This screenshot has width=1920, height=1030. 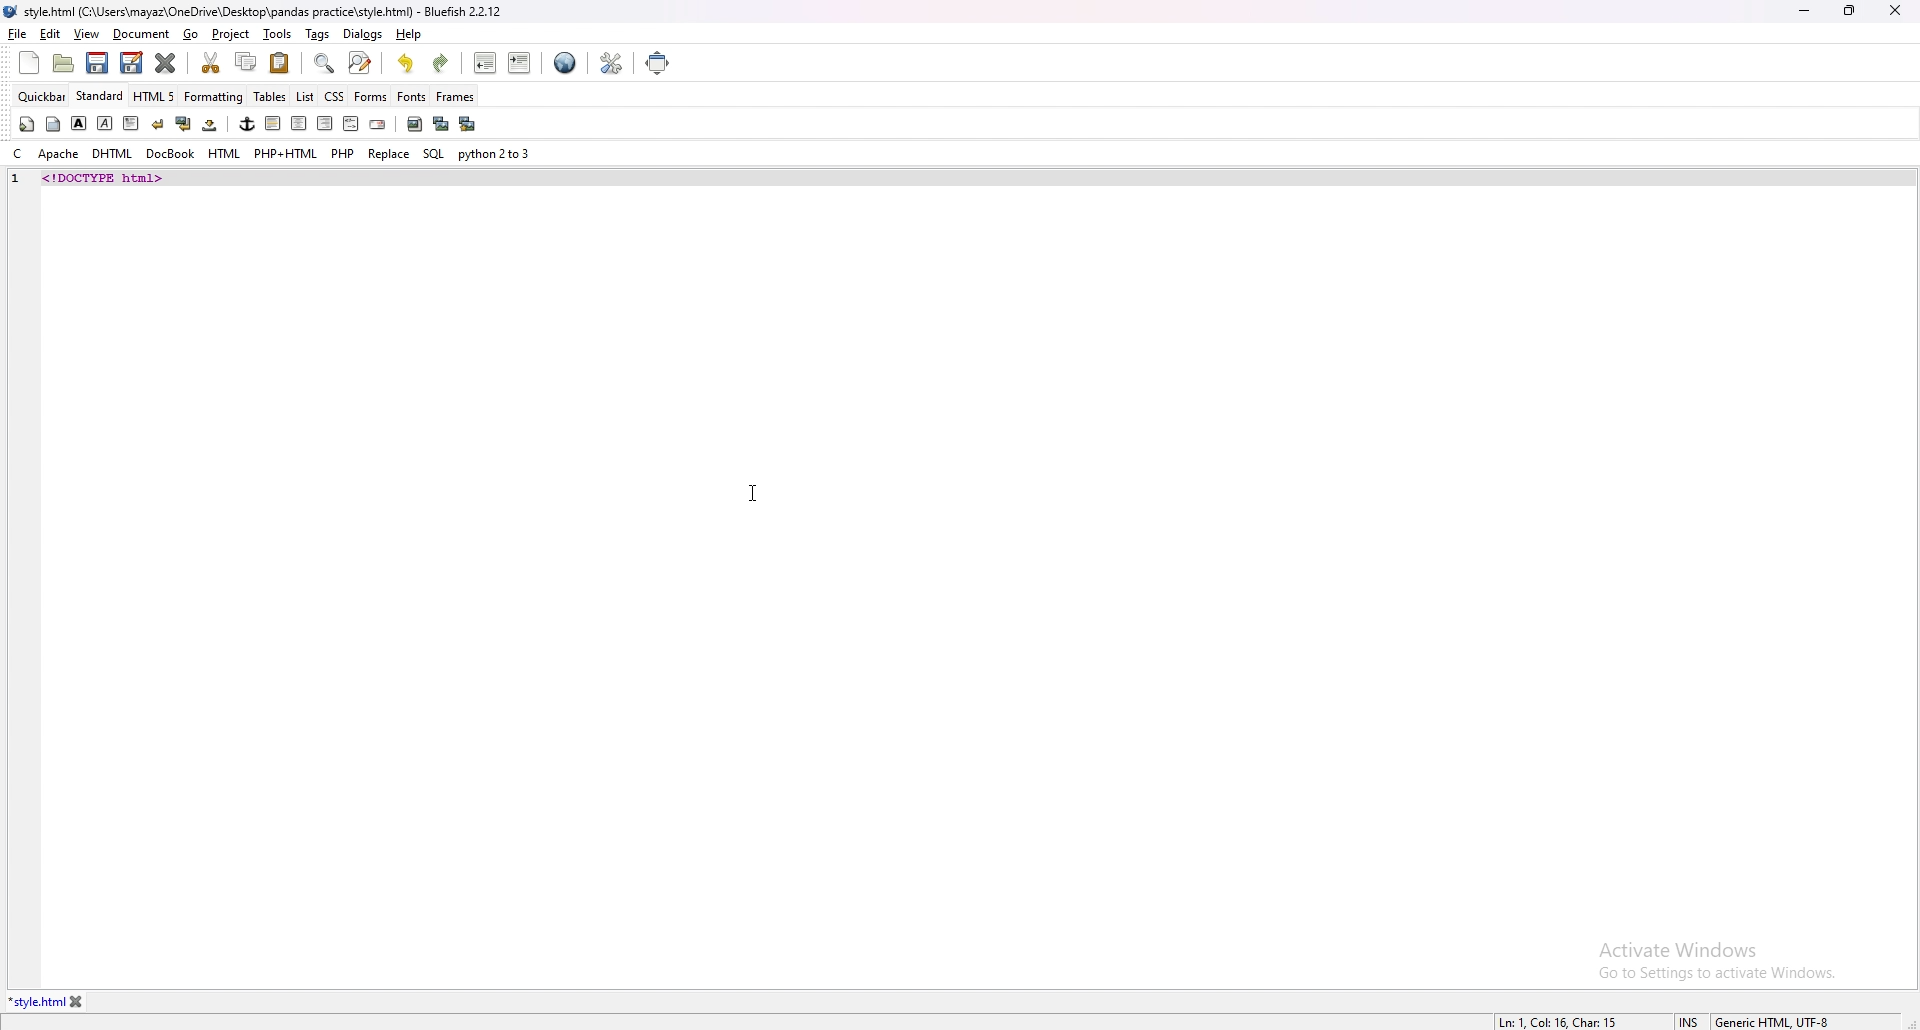 What do you see at coordinates (142, 35) in the screenshot?
I see `document` at bounding box center [142, 35].